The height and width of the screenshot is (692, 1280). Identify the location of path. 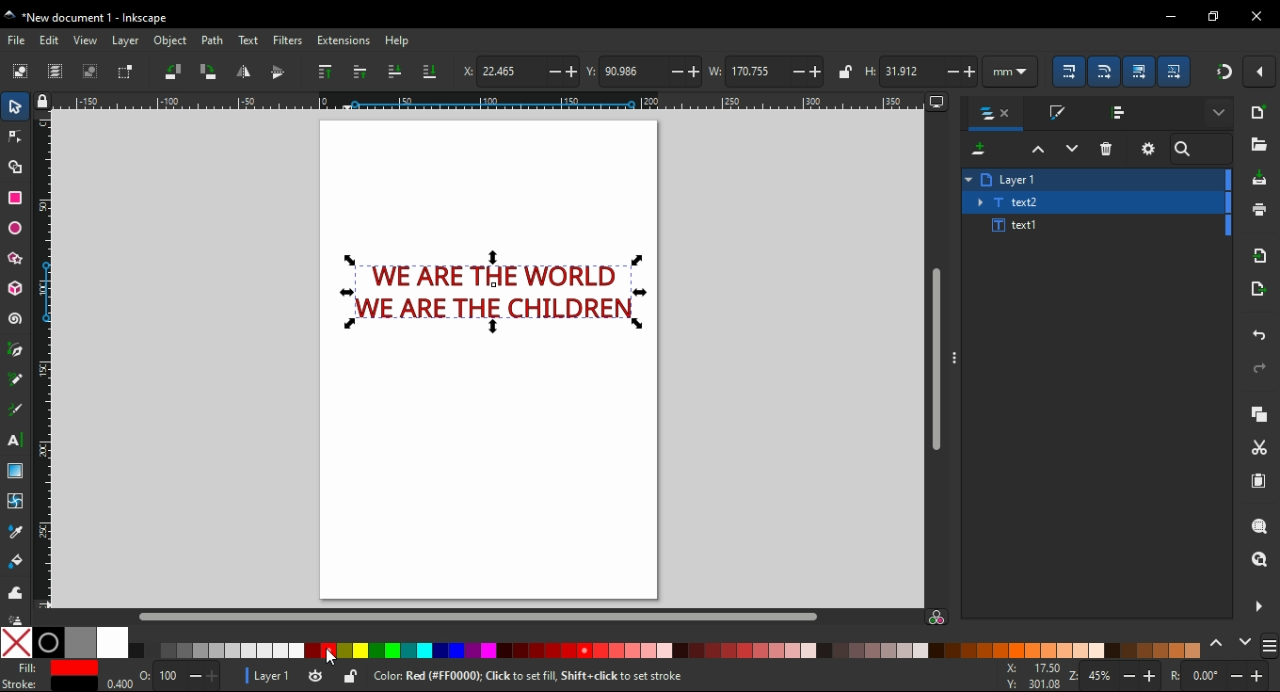
(212, 41).